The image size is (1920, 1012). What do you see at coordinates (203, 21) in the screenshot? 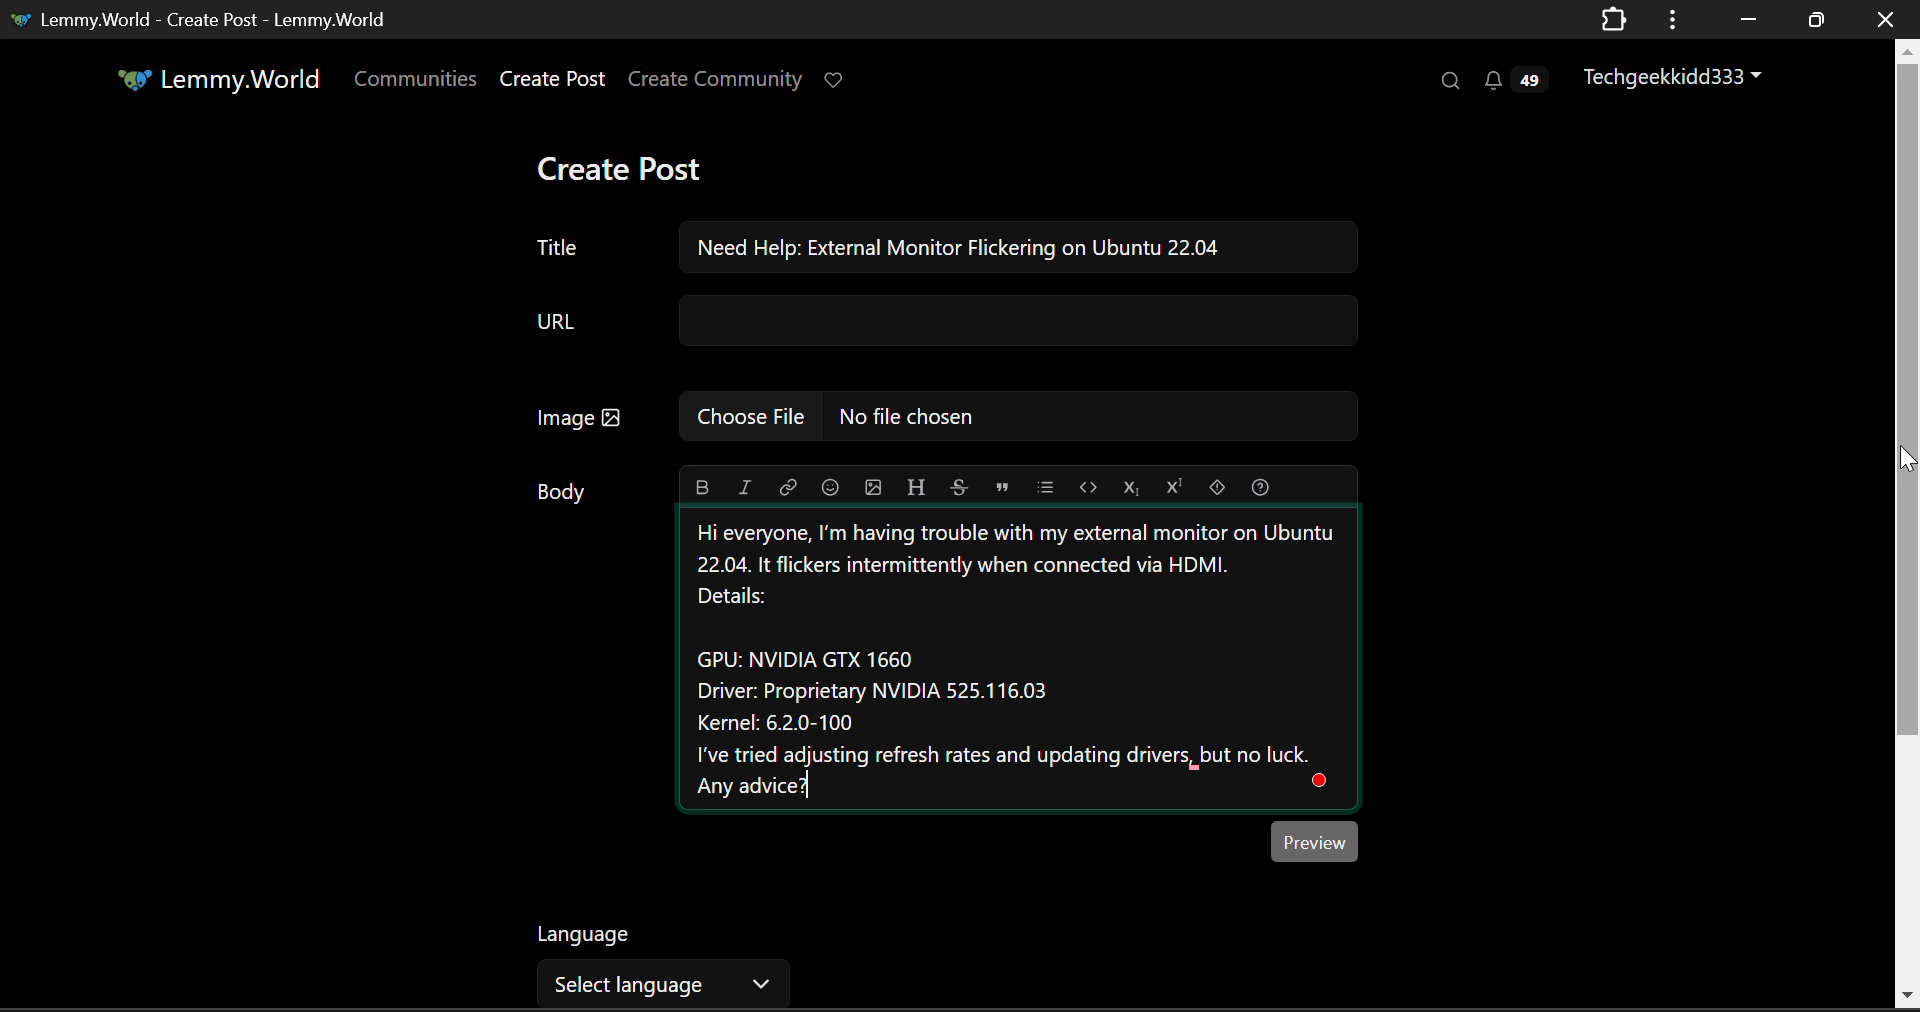
I see `Lemmy.World - Create Post - Lemmy.World` at bounding box center [203, 21].